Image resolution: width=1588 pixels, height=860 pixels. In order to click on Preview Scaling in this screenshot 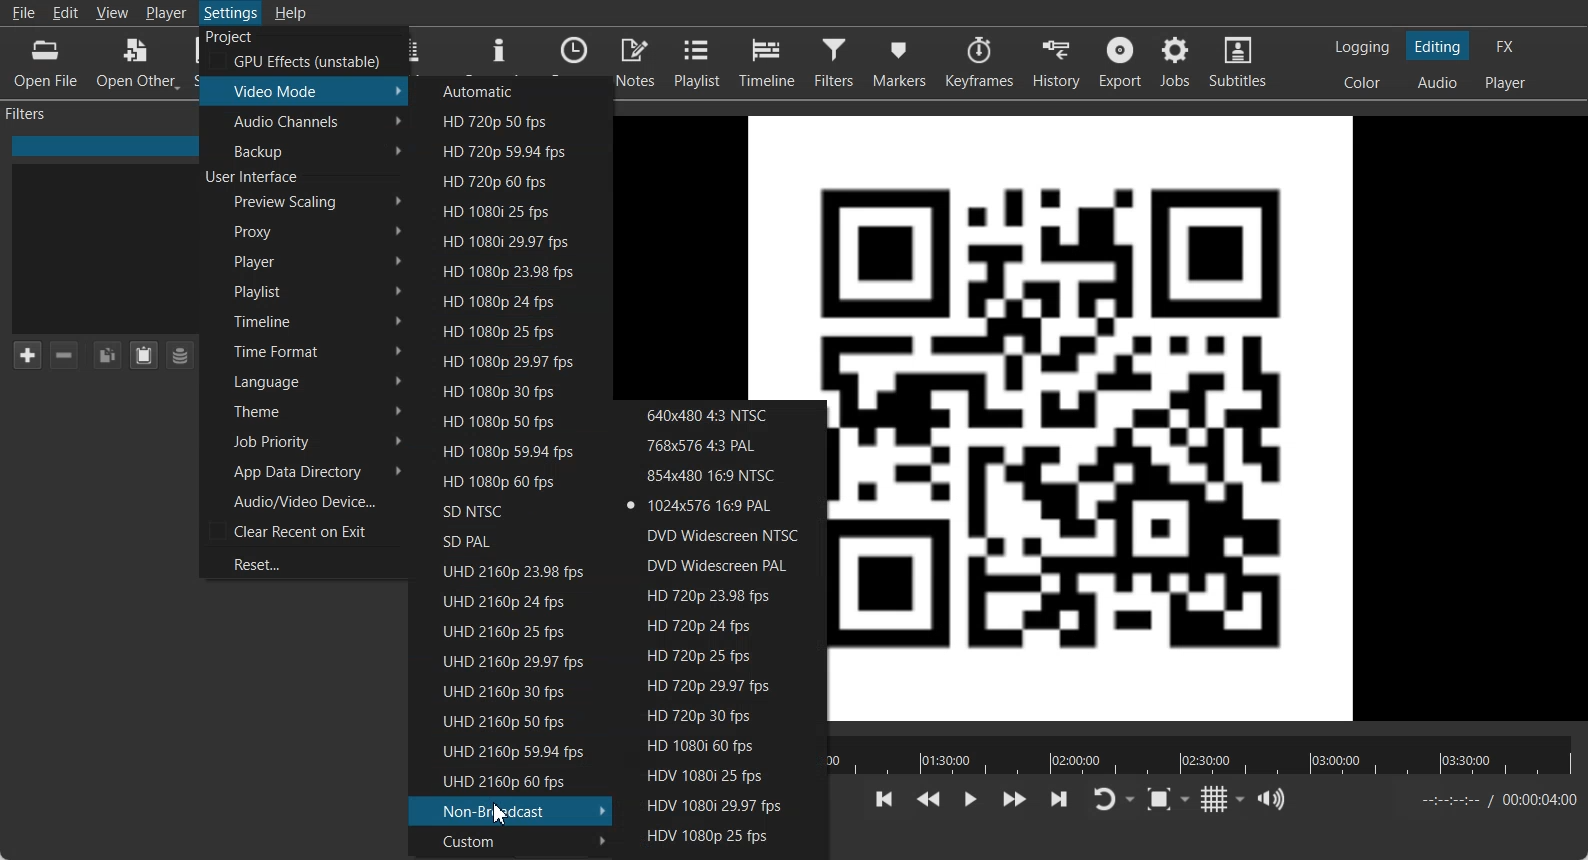, I will do `click(305, 202)`.